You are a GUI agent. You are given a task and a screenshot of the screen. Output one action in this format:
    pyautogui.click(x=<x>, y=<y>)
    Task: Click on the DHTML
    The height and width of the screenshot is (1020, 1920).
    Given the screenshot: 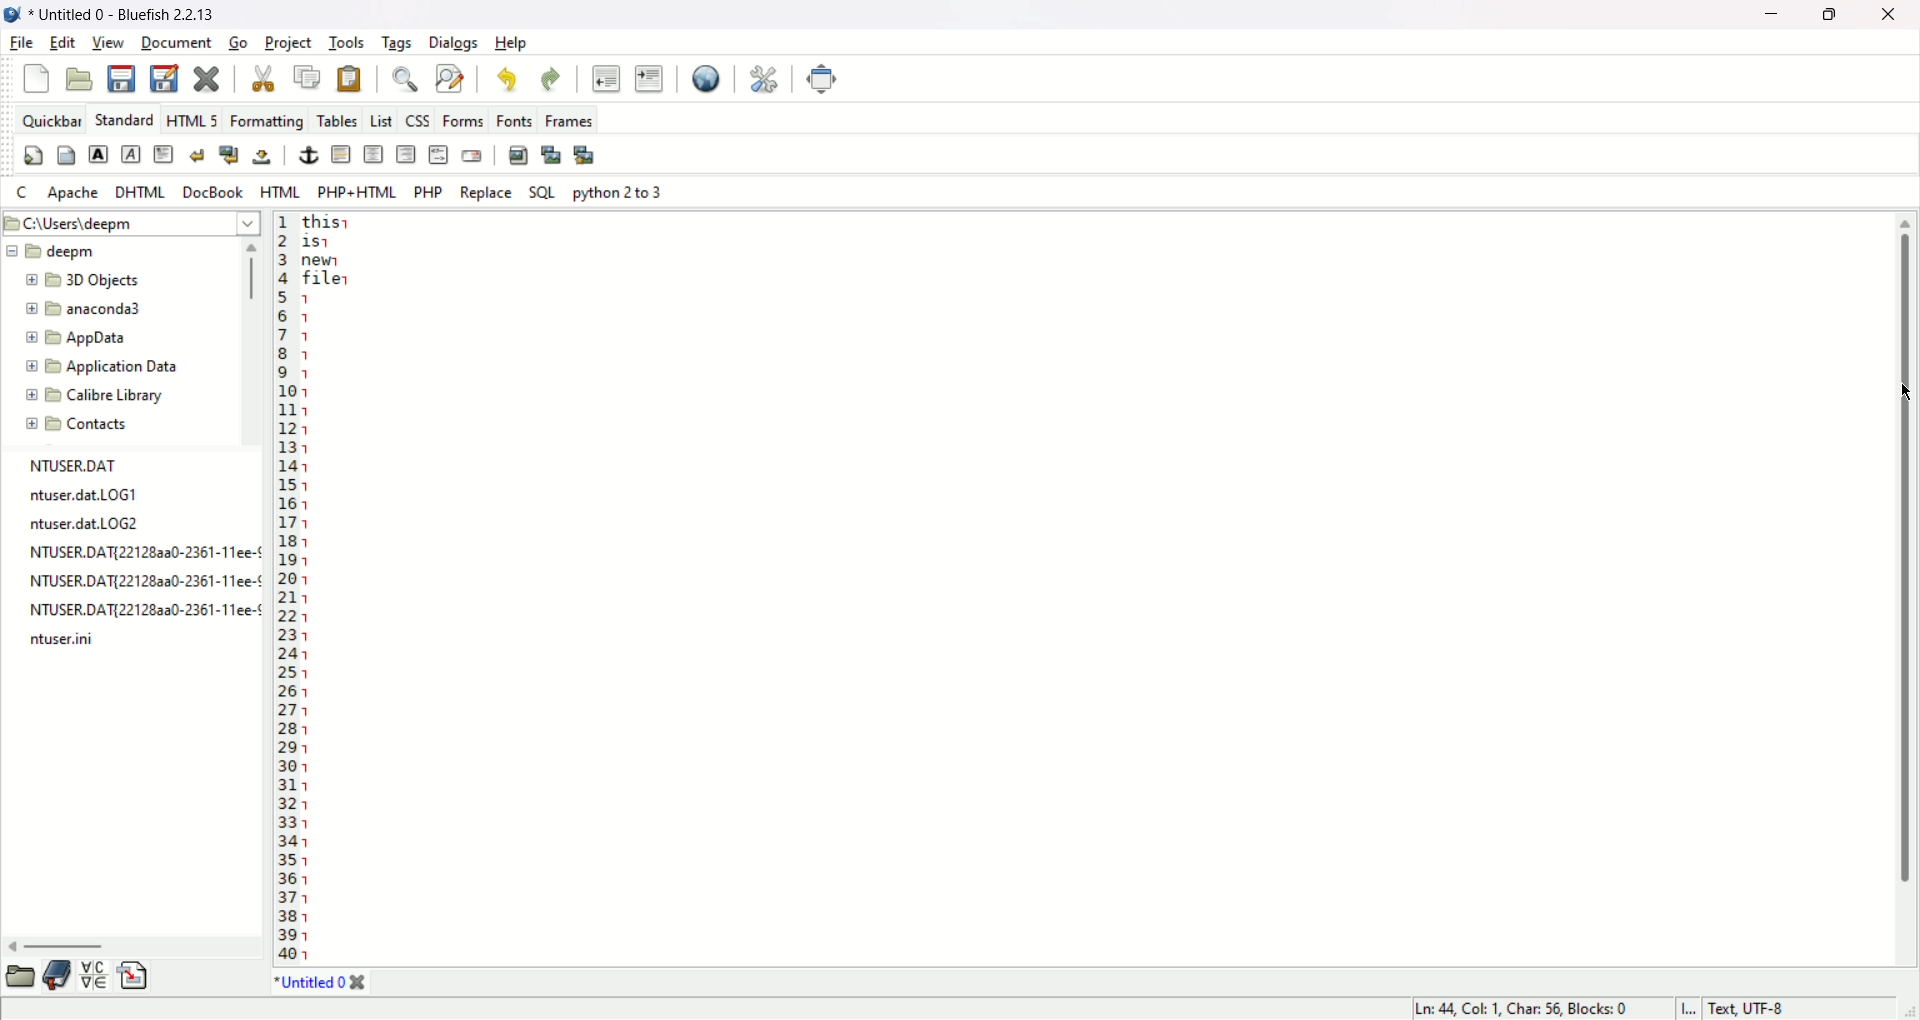 What is the action you would take?
    pyautogui.click(x=138, y=191)
    